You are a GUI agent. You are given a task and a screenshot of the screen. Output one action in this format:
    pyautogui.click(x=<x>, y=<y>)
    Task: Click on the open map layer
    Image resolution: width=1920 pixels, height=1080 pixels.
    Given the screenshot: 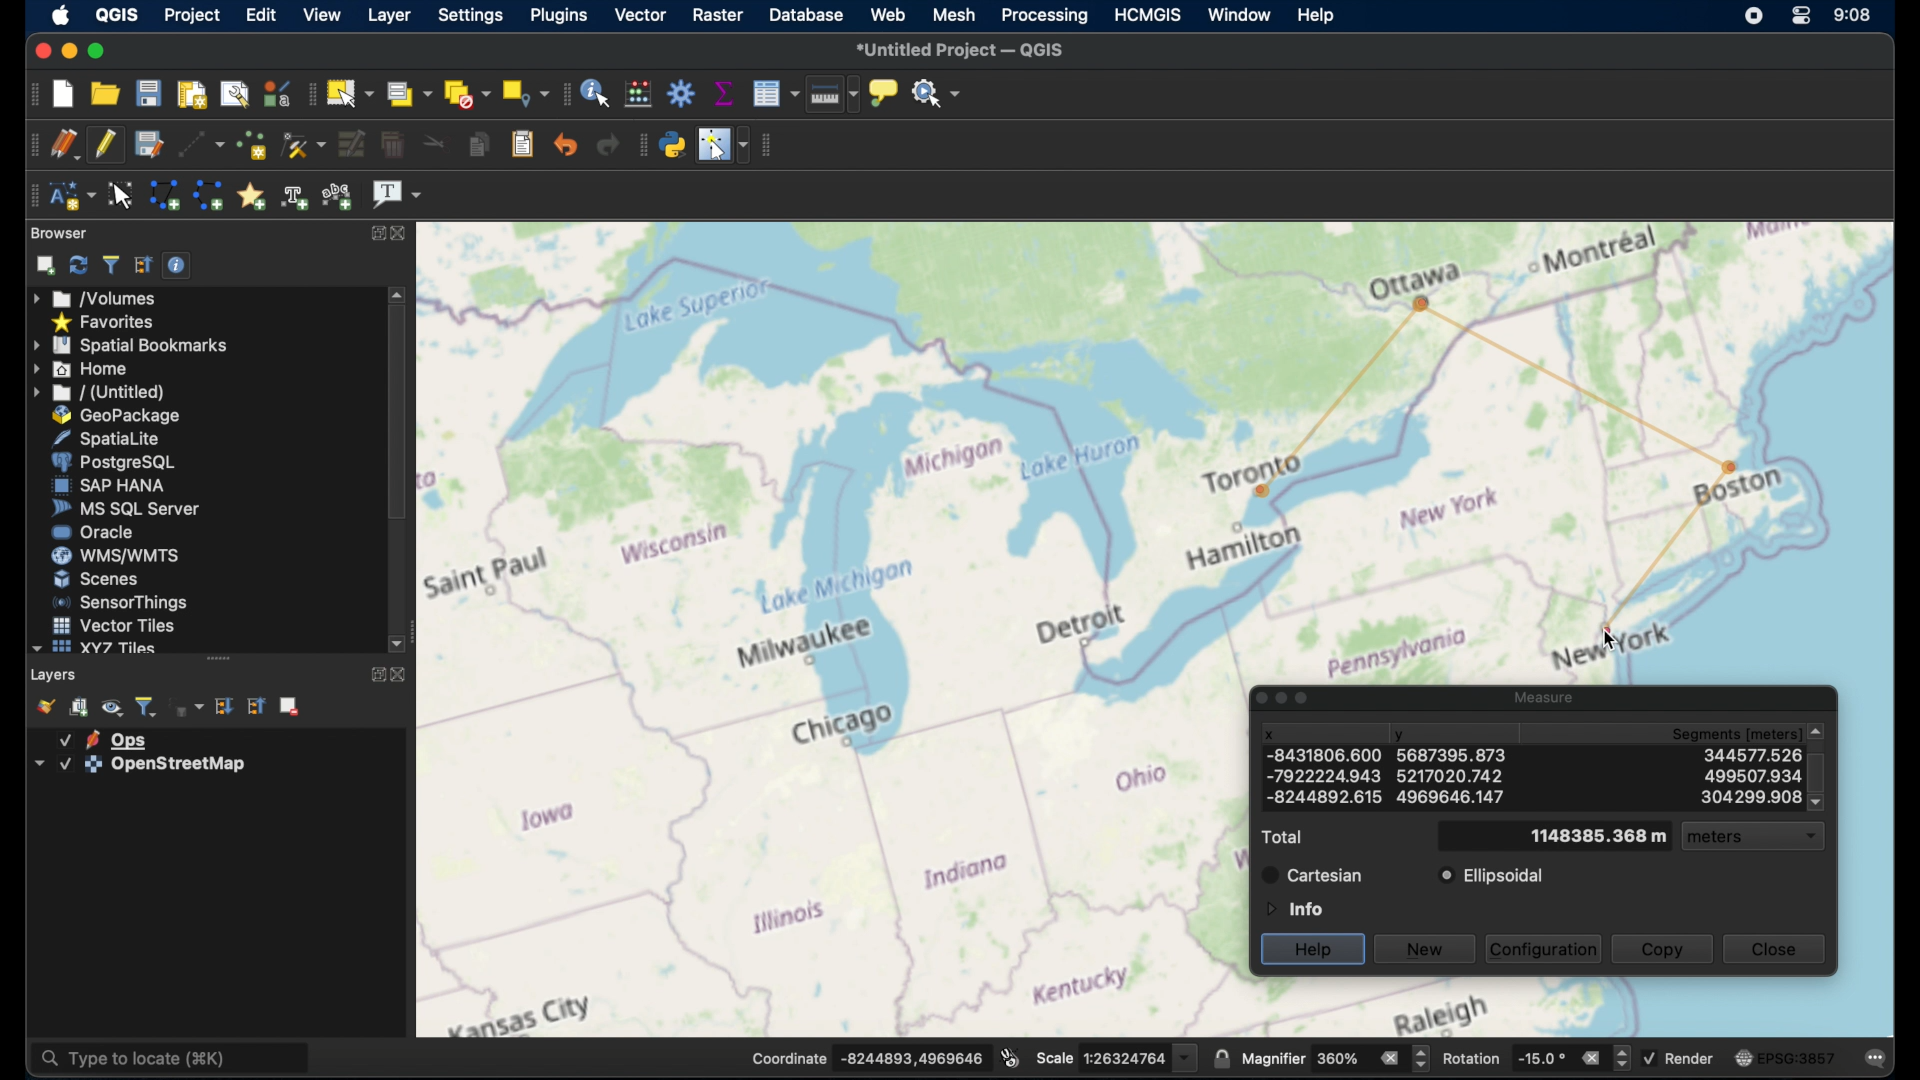 What is the action you would take?
    pyautogui.click(x=41, y=705)
    